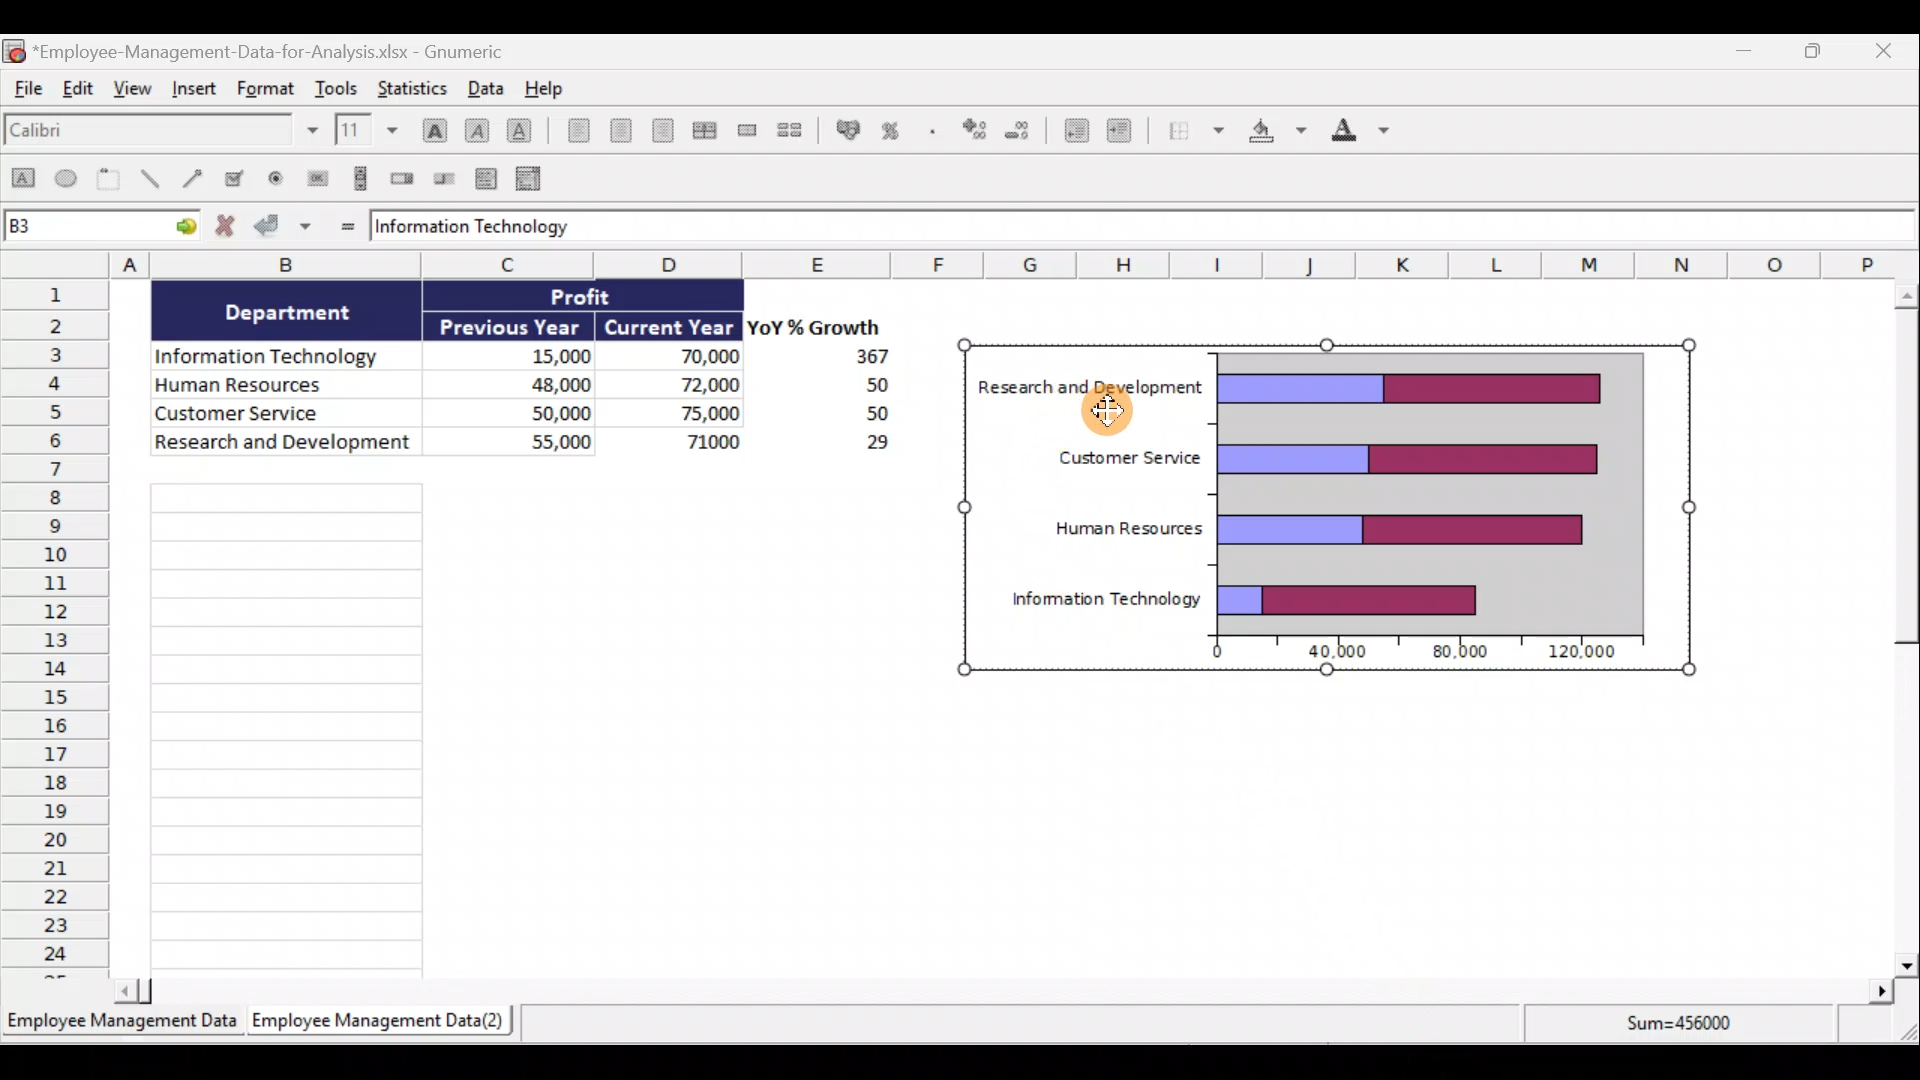  Describe the element at coordinates (1126, 528) in the screenshot. I see `Human Resources` at that location.